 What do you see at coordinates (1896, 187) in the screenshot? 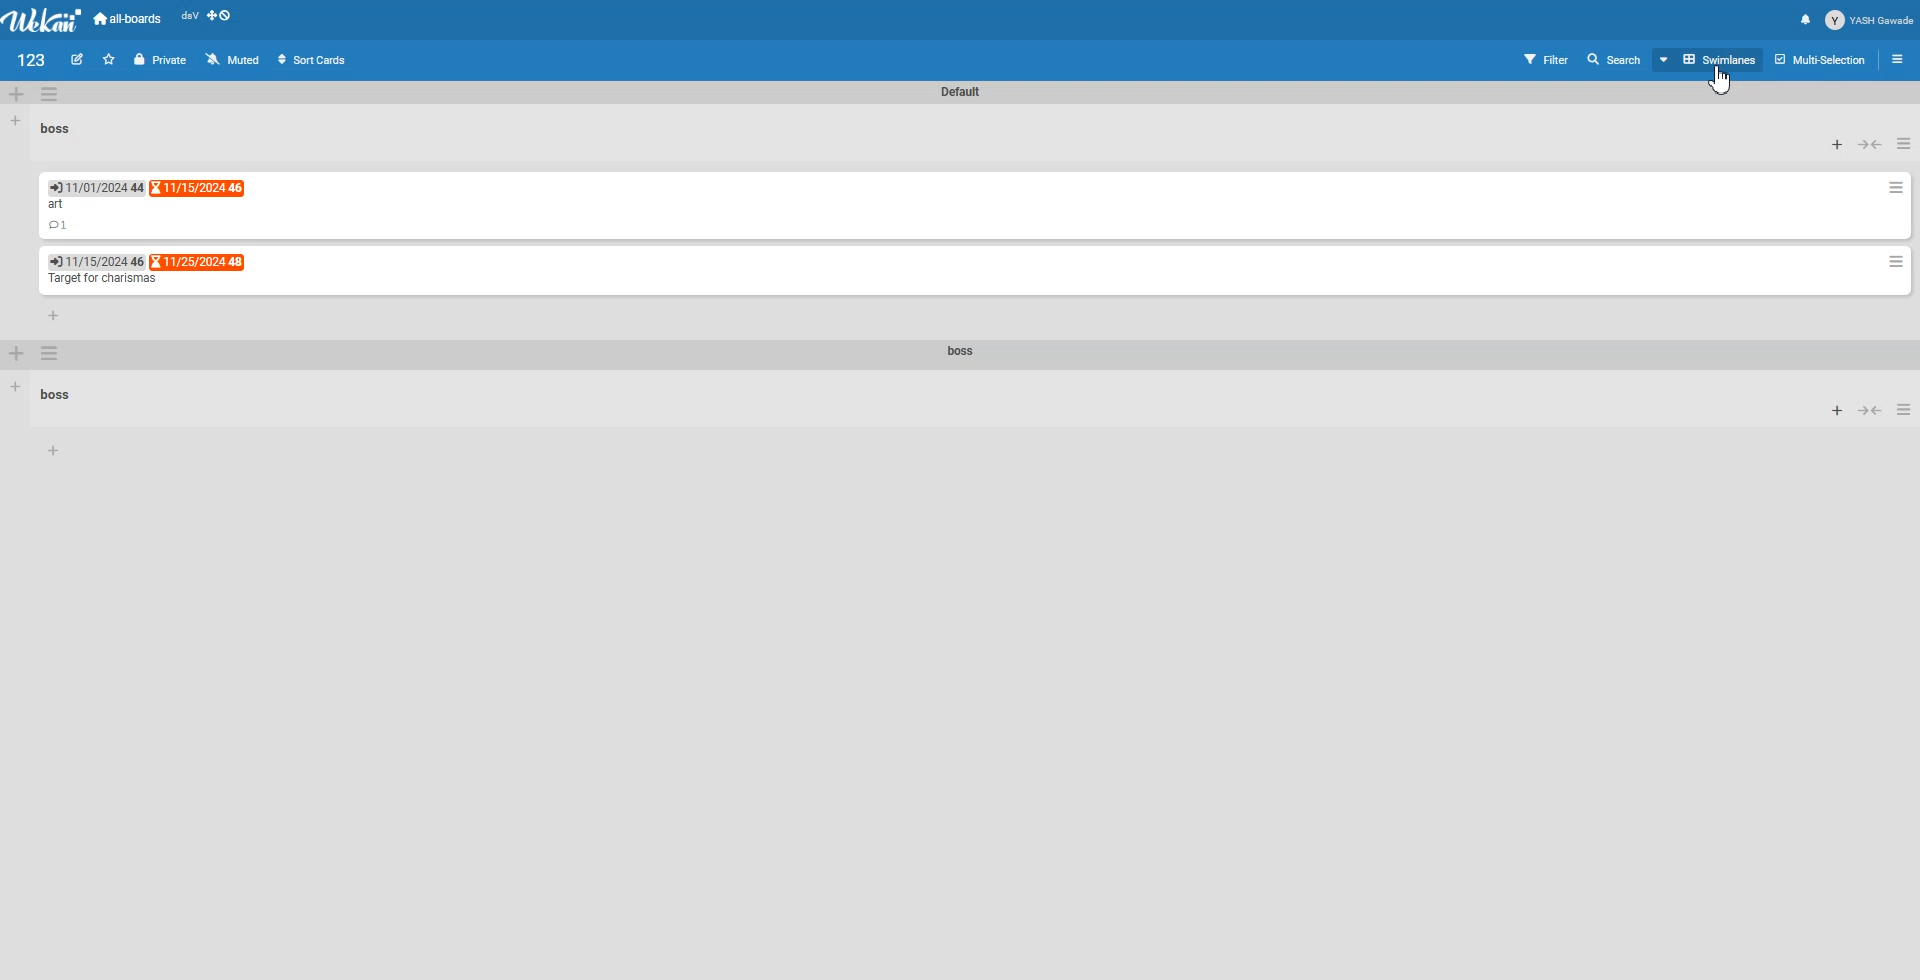
I see `Card Action` at bounding box center [1896, 187].